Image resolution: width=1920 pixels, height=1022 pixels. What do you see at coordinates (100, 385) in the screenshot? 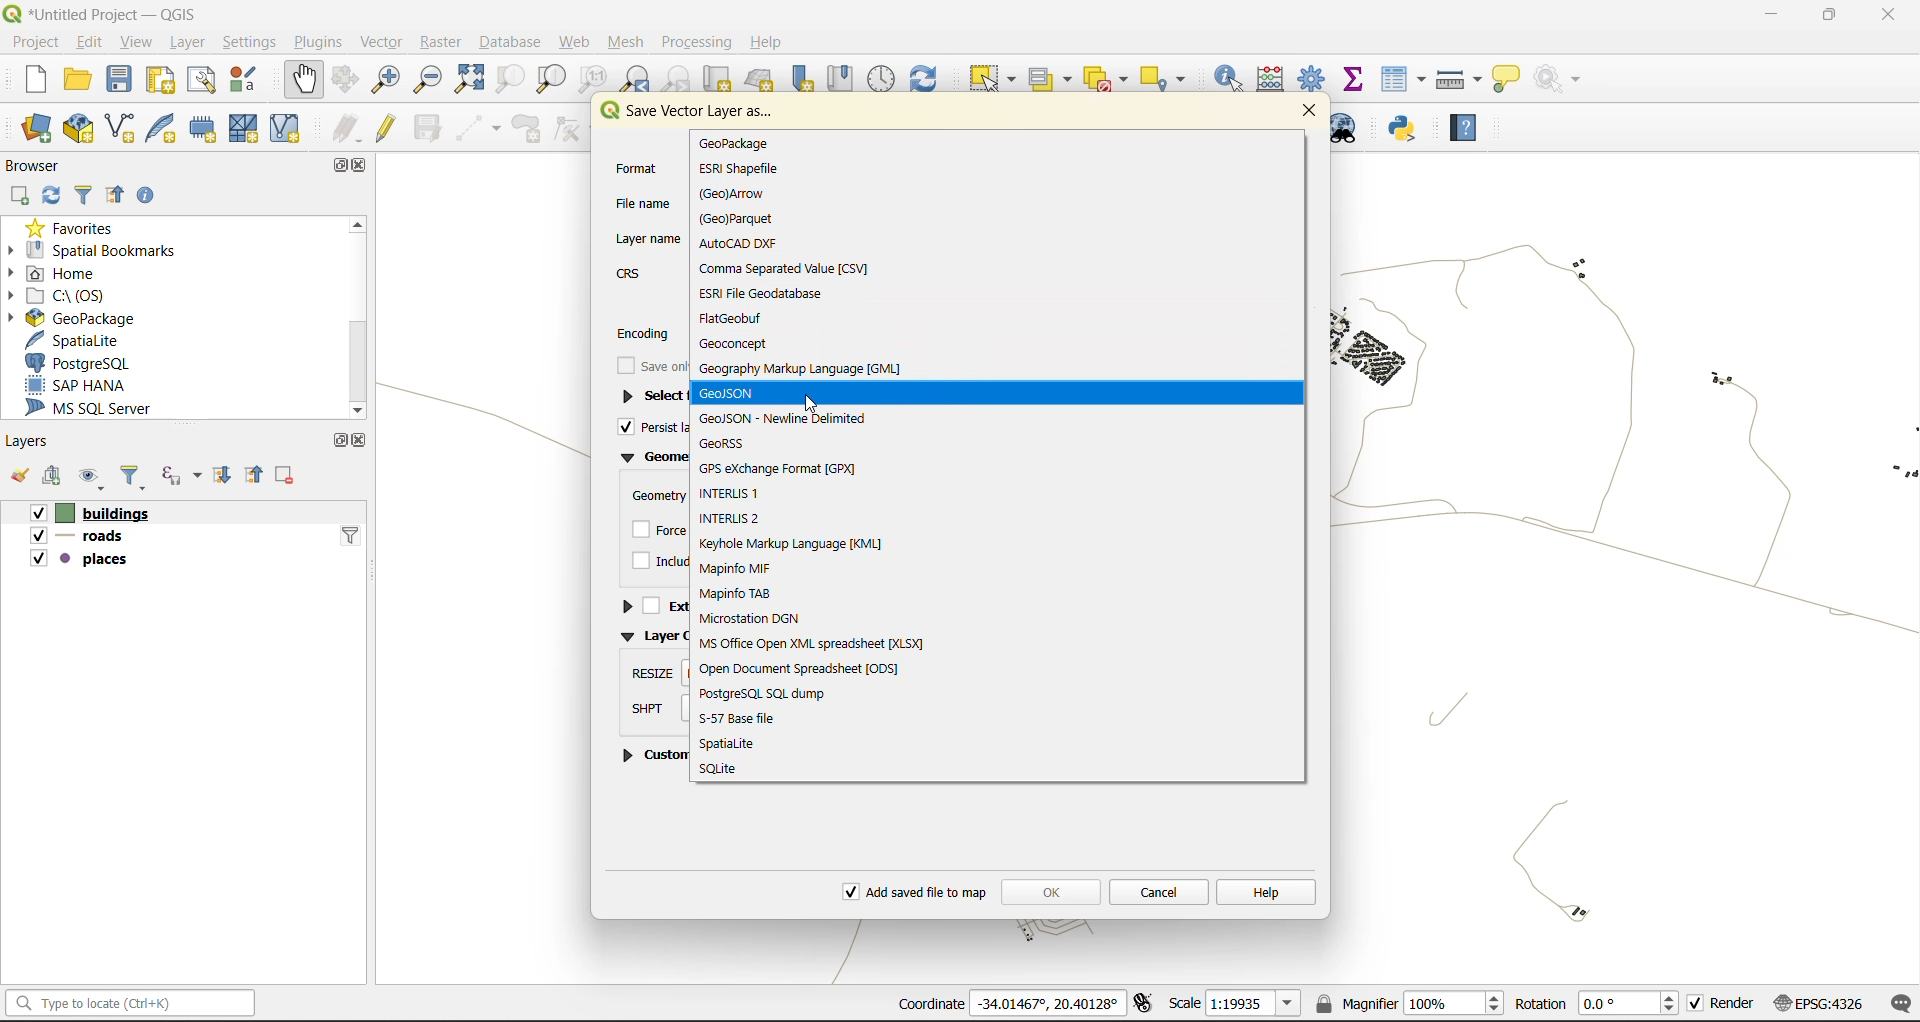
I see `sap hana` at bounding box center [100, 385].